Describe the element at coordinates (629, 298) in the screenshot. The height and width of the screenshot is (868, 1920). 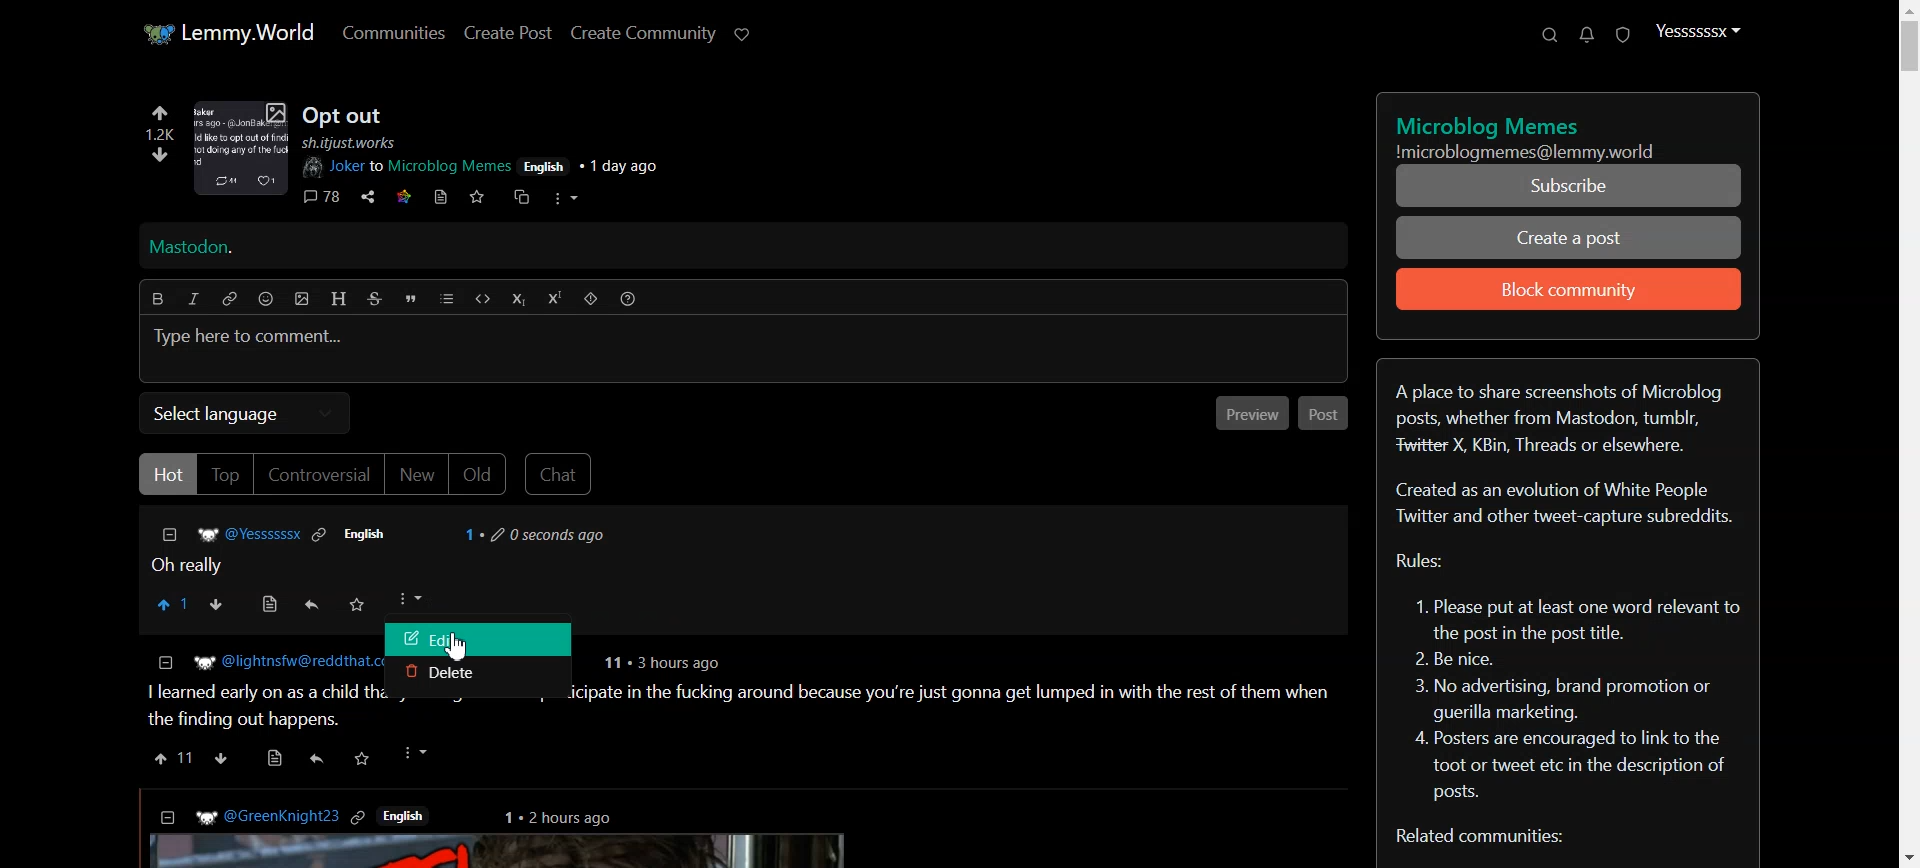
I see `Formatting help` at that location.